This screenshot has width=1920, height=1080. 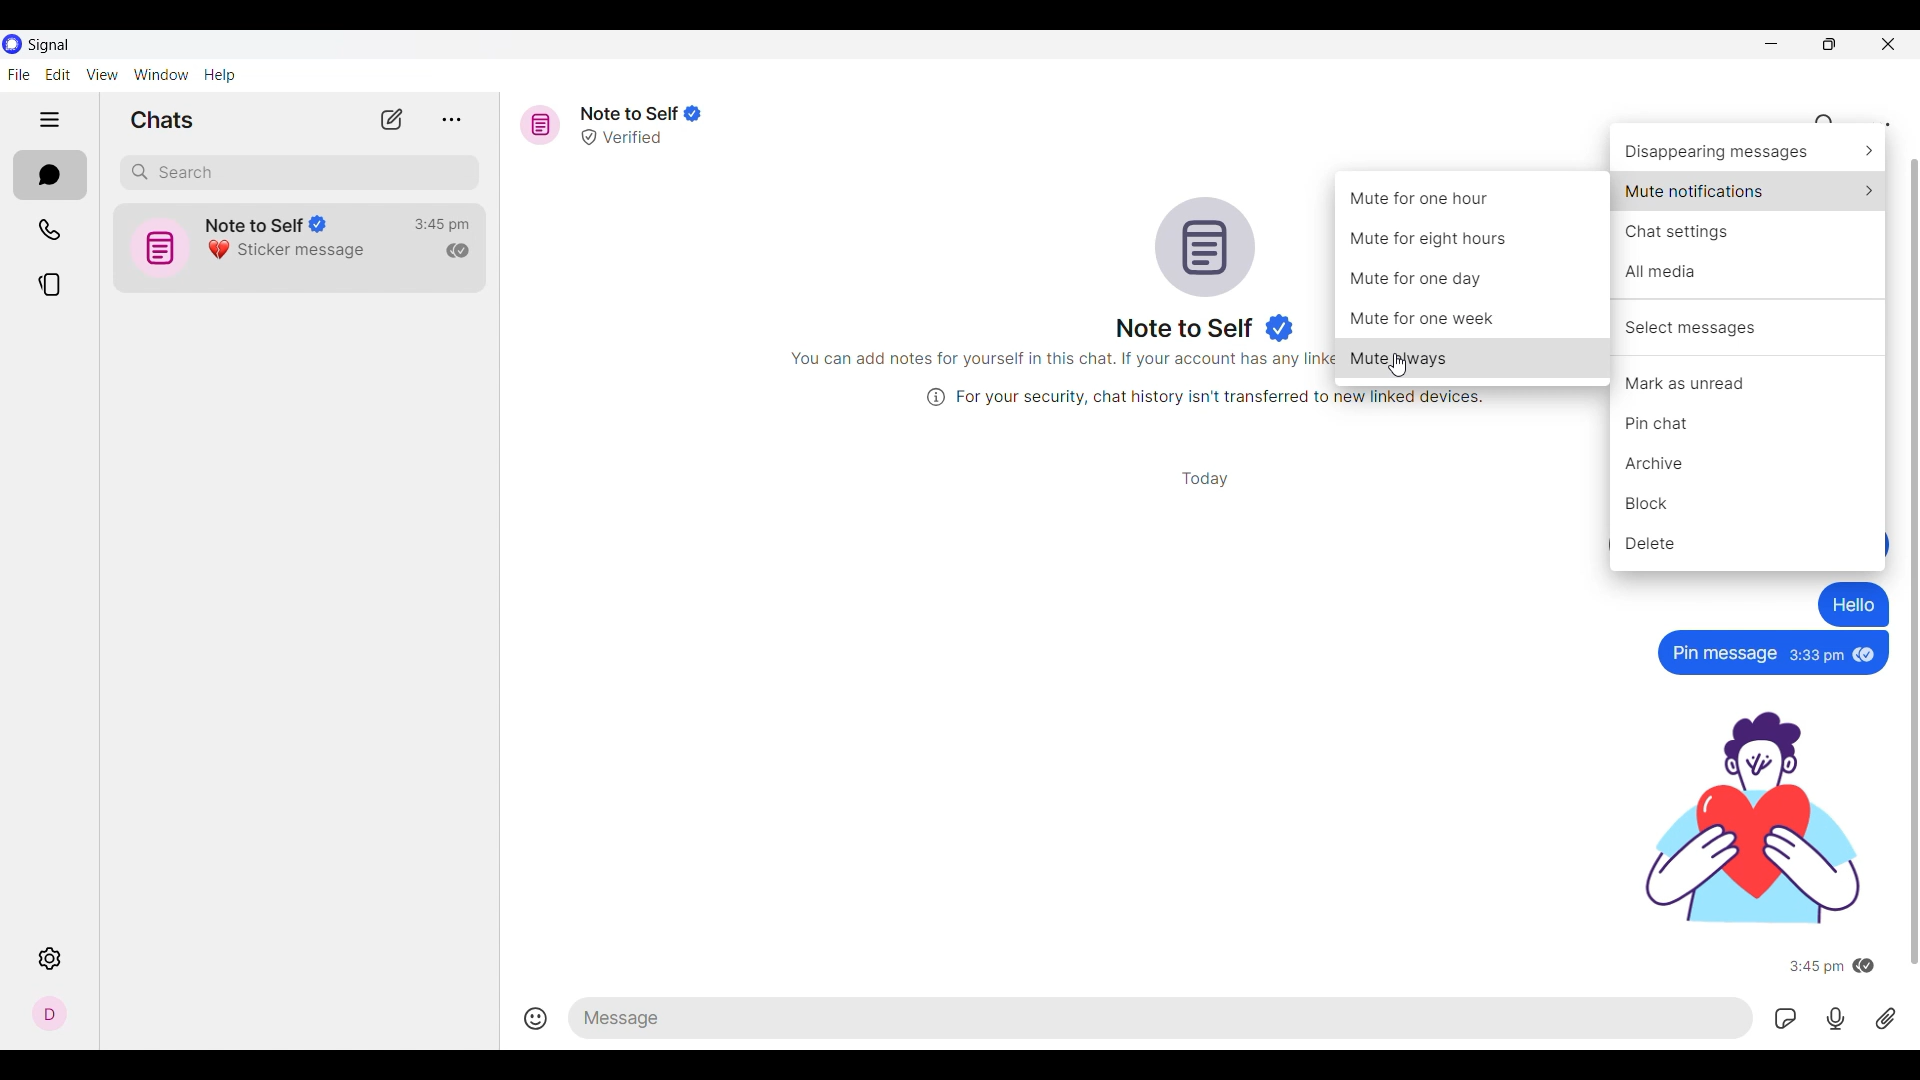 I want to click on All media, so click(x=1749, y=271).